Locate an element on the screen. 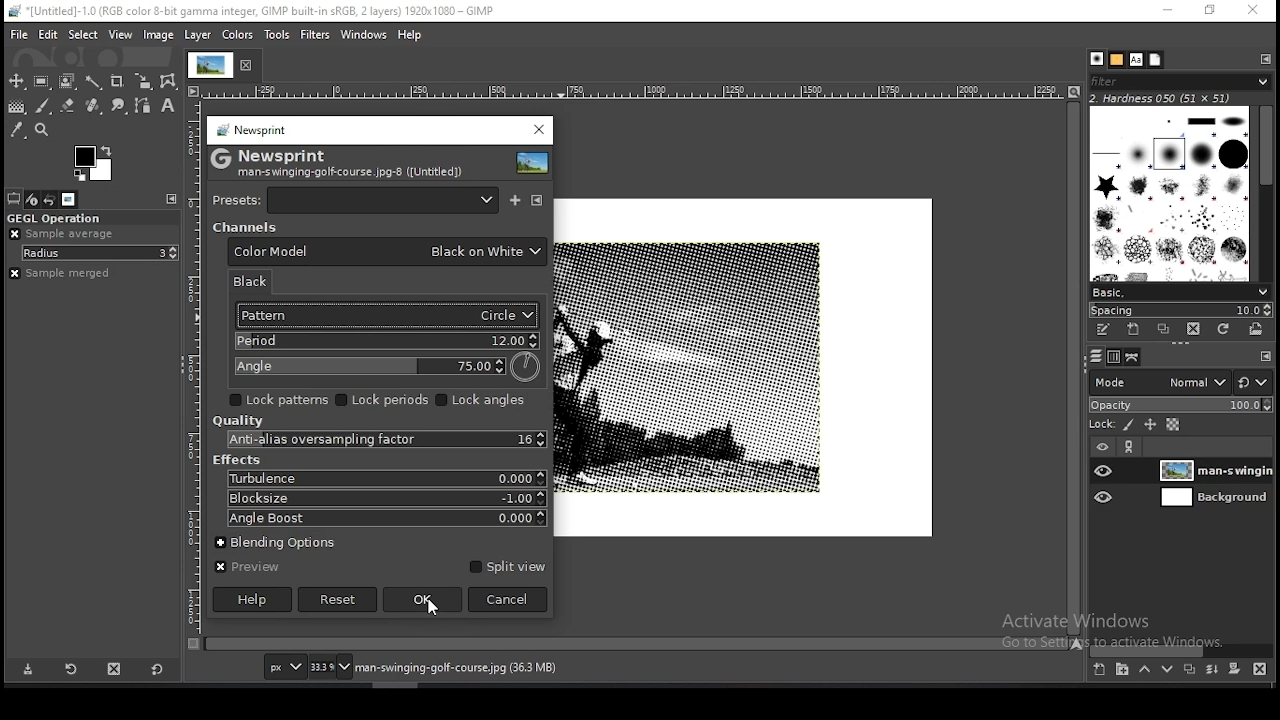 This screenshot has width=1280, height=720. document history is located at coordinates (1155, 60).